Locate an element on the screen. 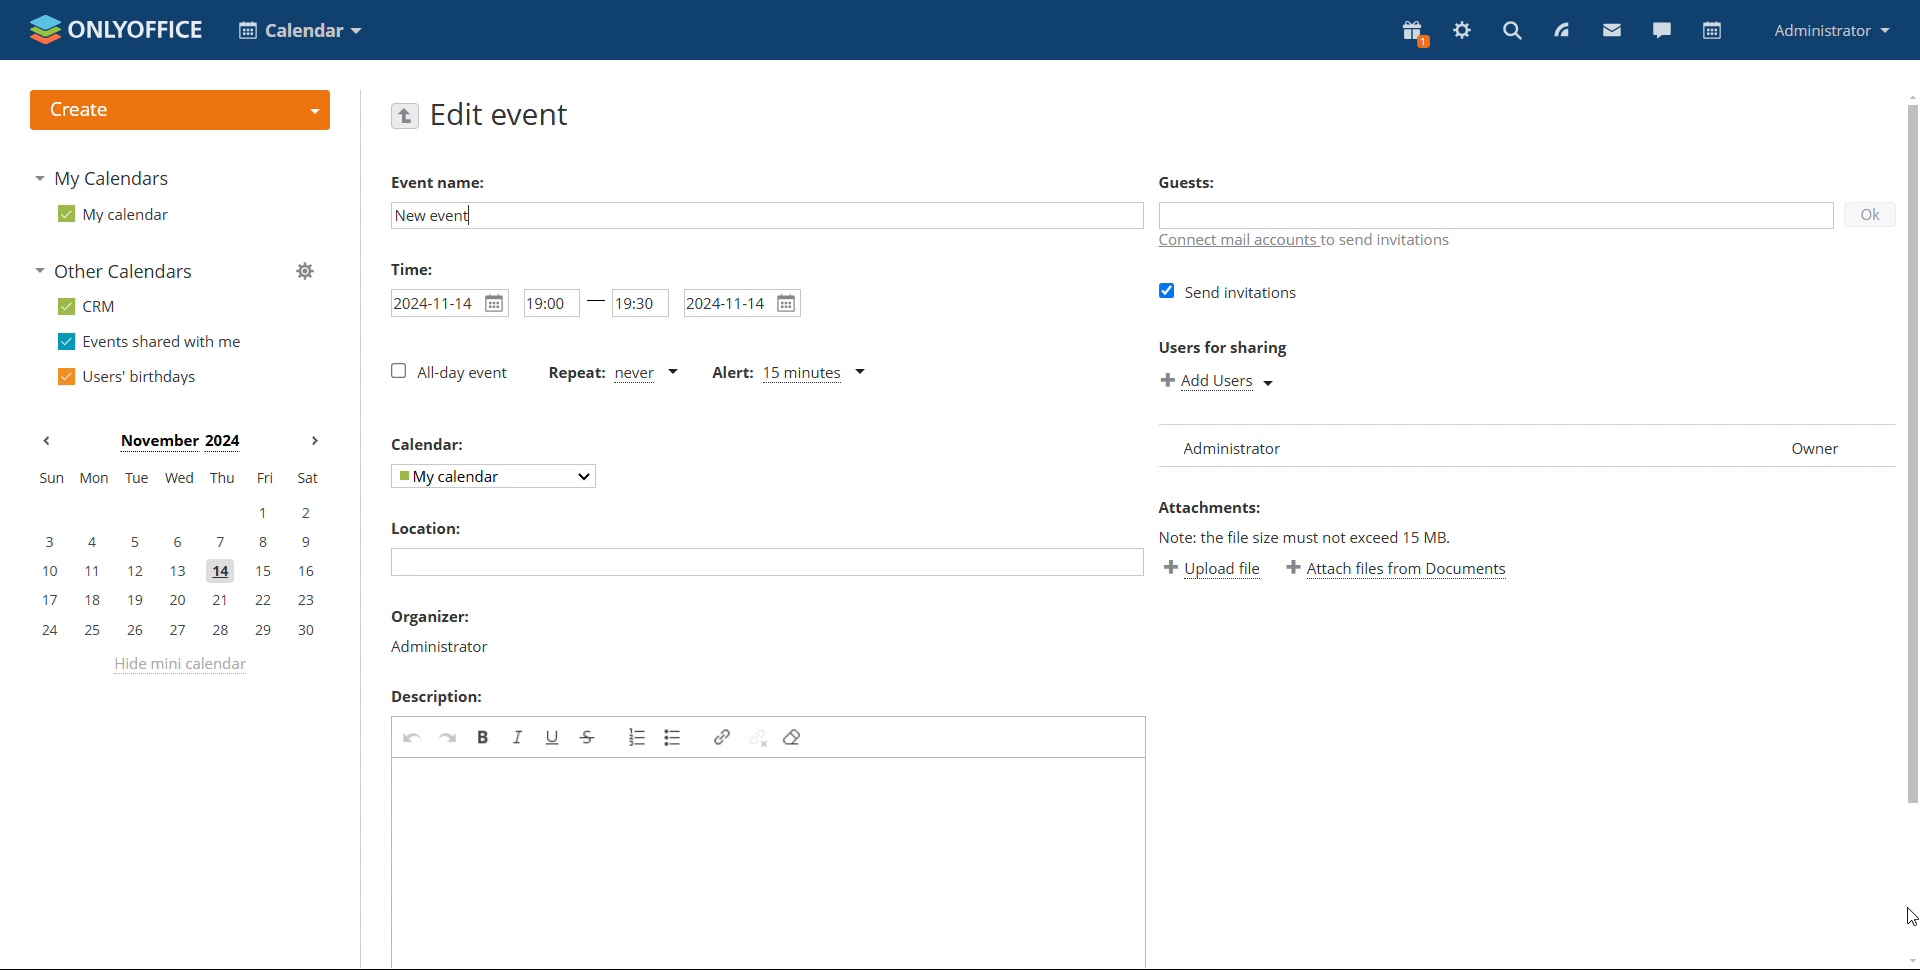  present is located at coordinates (1413, 33).